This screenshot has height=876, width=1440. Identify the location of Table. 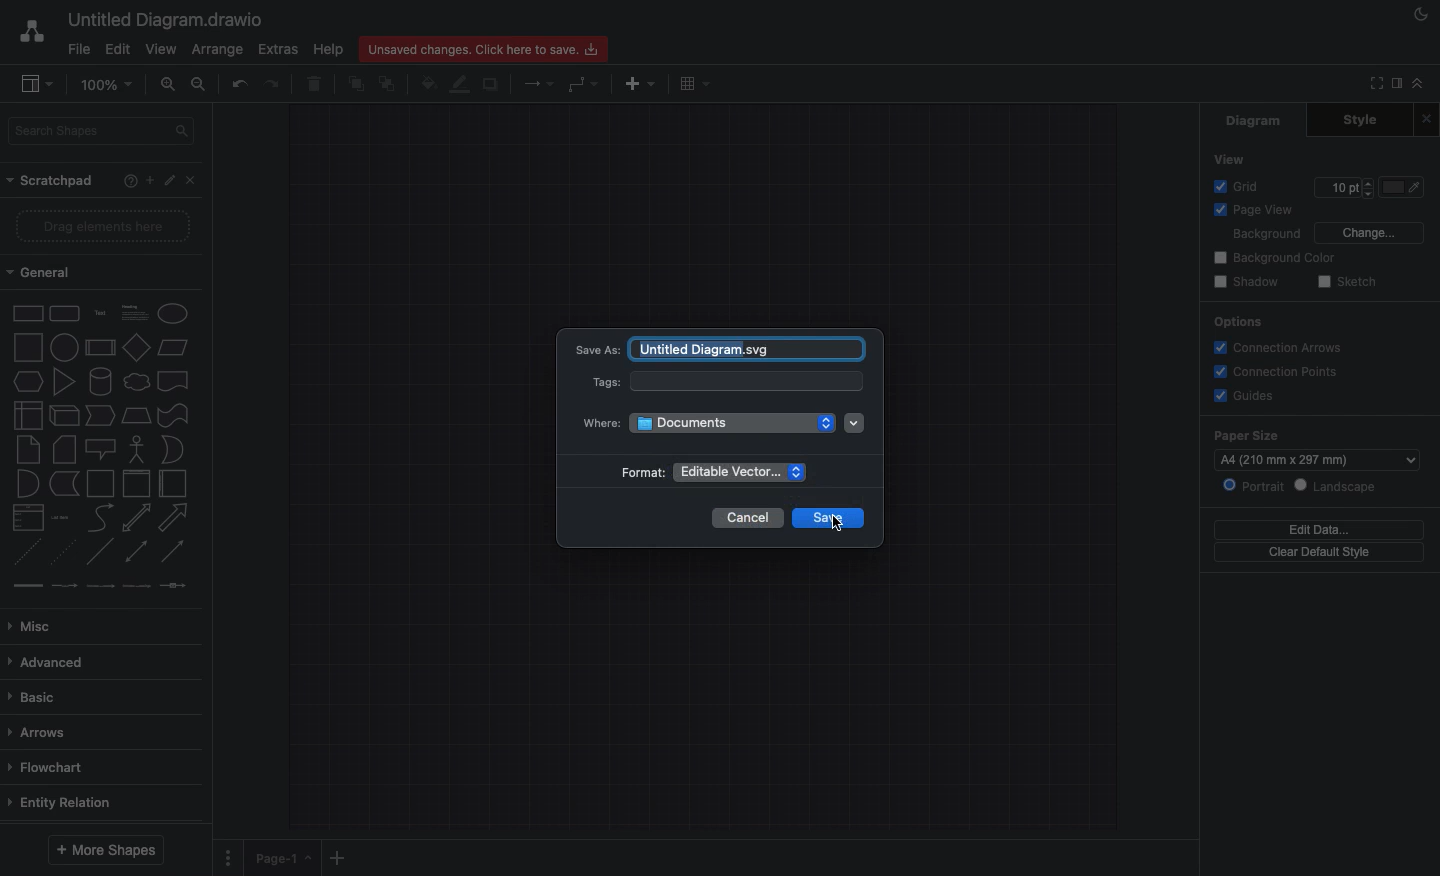
(695, 83).